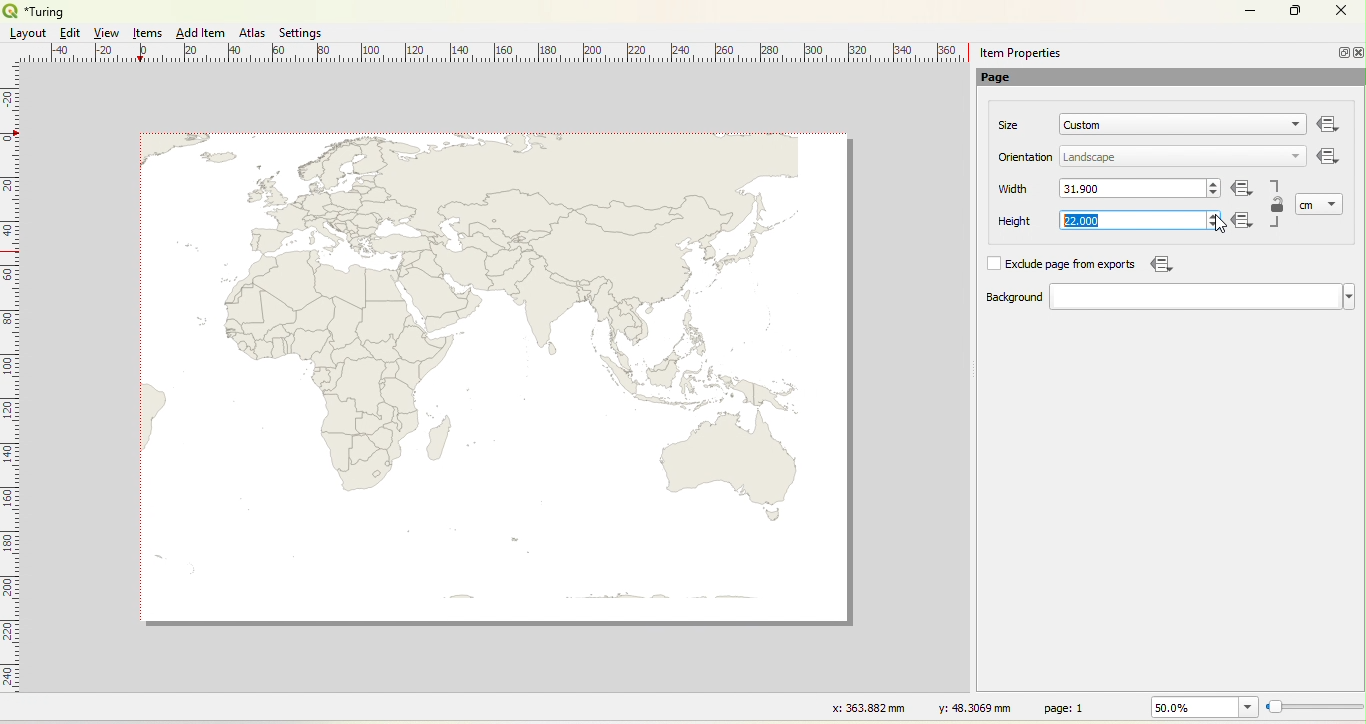  Describe the element at coordinates (1002, 222) in the screenshot. I see `Height` at that location.